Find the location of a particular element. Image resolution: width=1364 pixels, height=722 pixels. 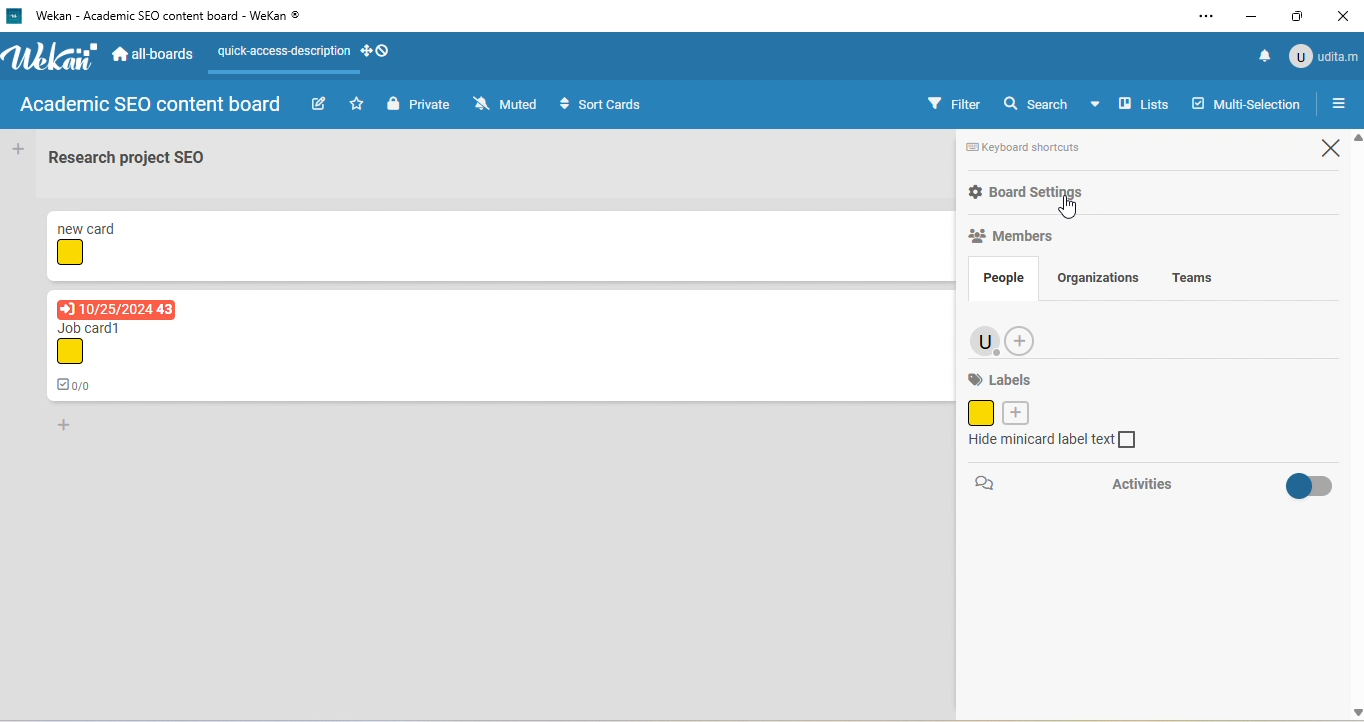

settings and more is located at coordinates (1204, 18).